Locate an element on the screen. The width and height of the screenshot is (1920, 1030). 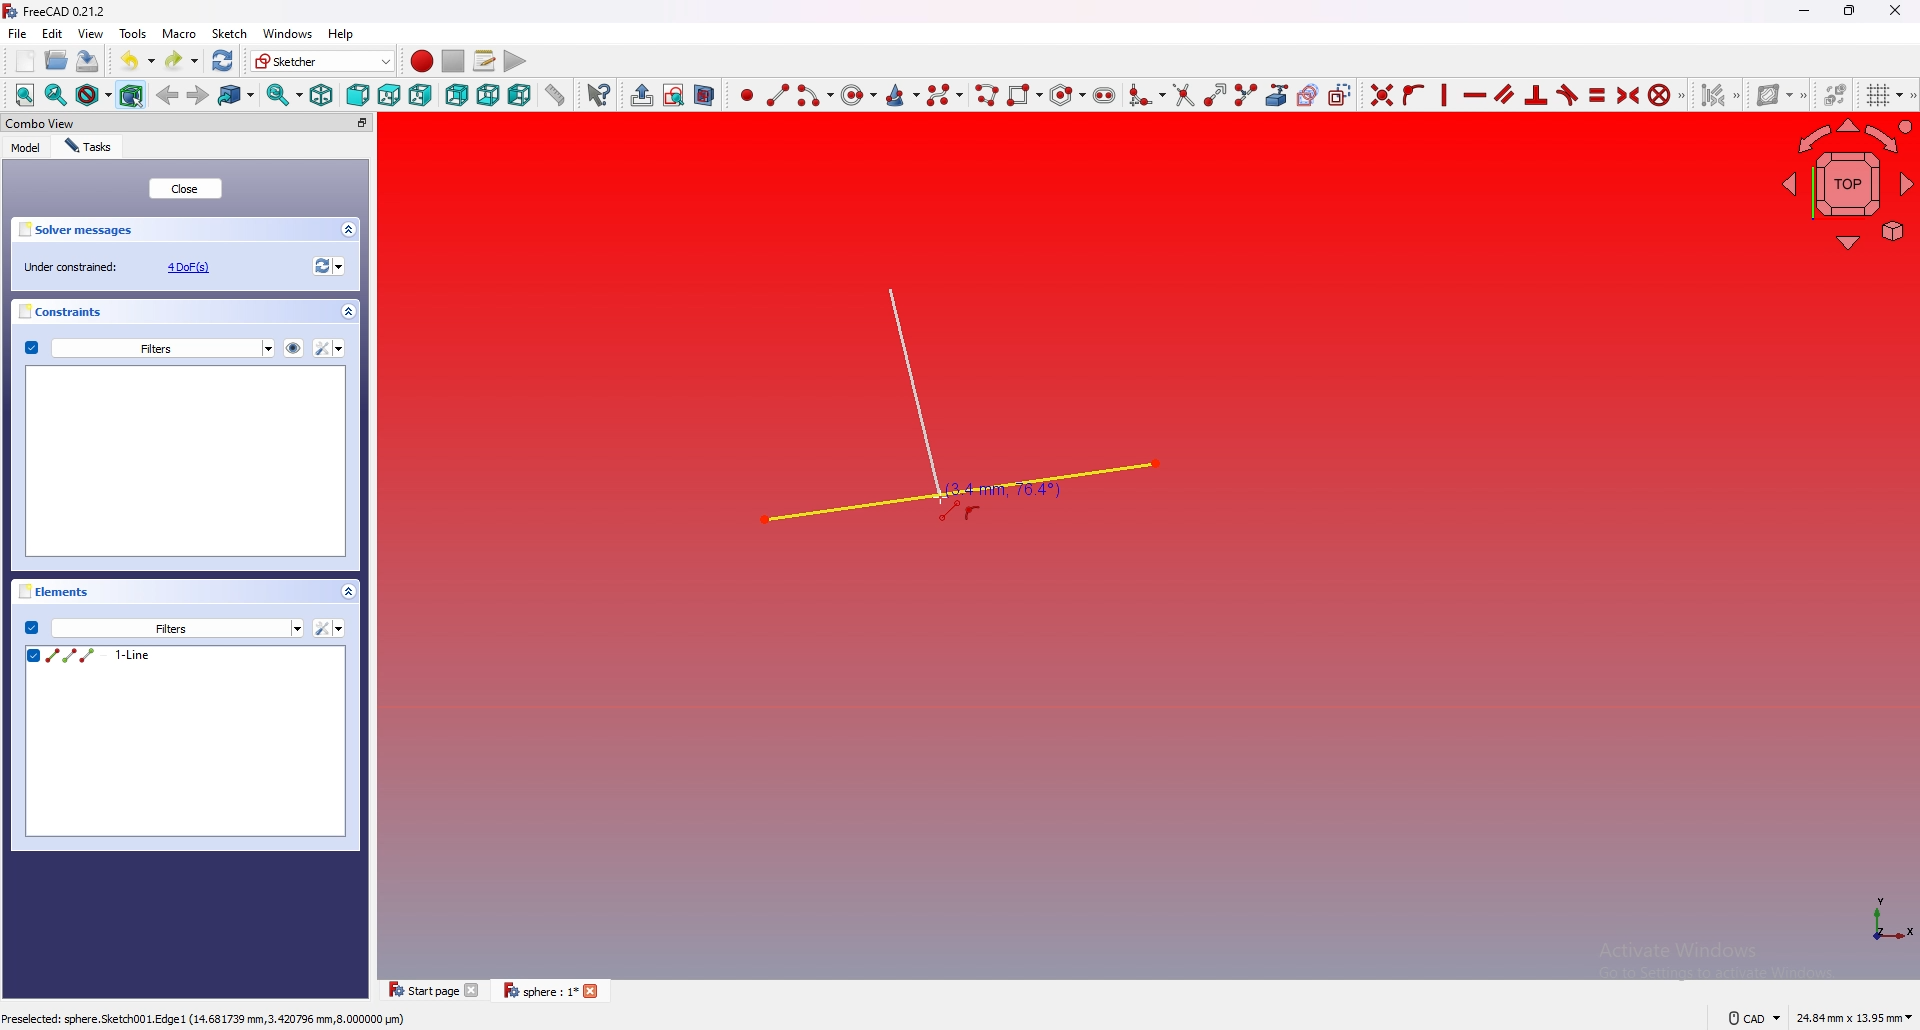
Create arc is located at coordinates (815, 95).